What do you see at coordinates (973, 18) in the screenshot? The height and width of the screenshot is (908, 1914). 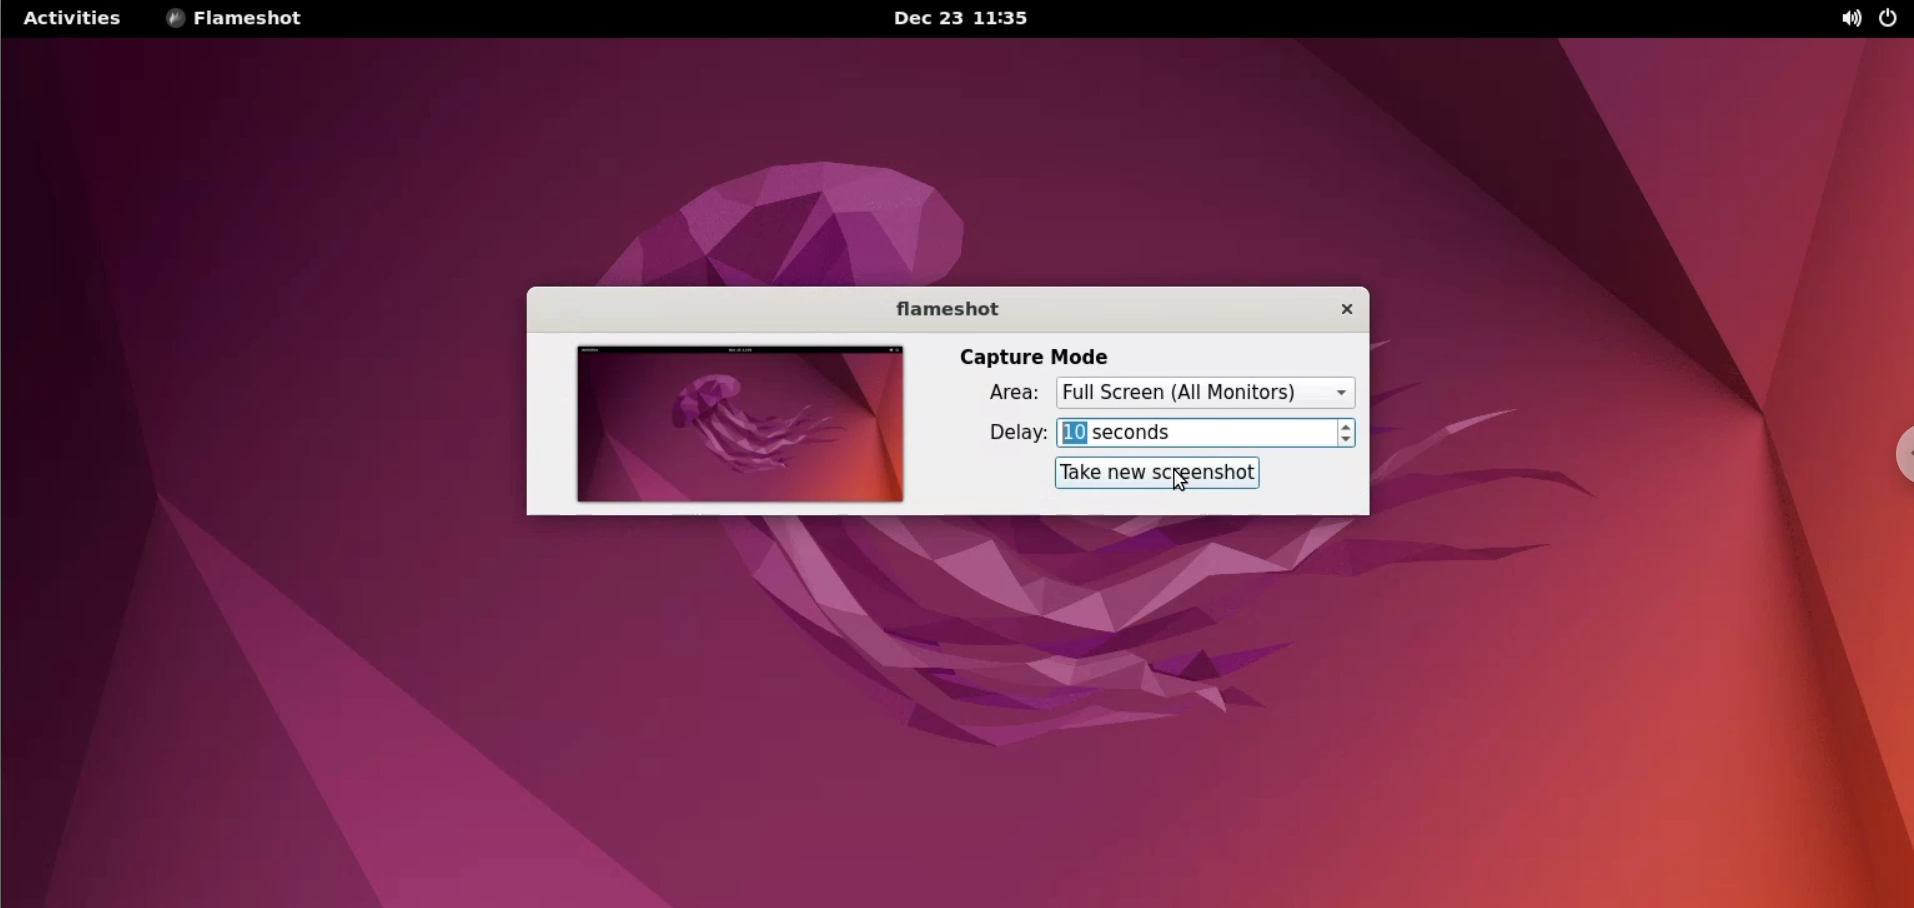 I see `Dec 23 11:35` at bounding box center [973, 18].